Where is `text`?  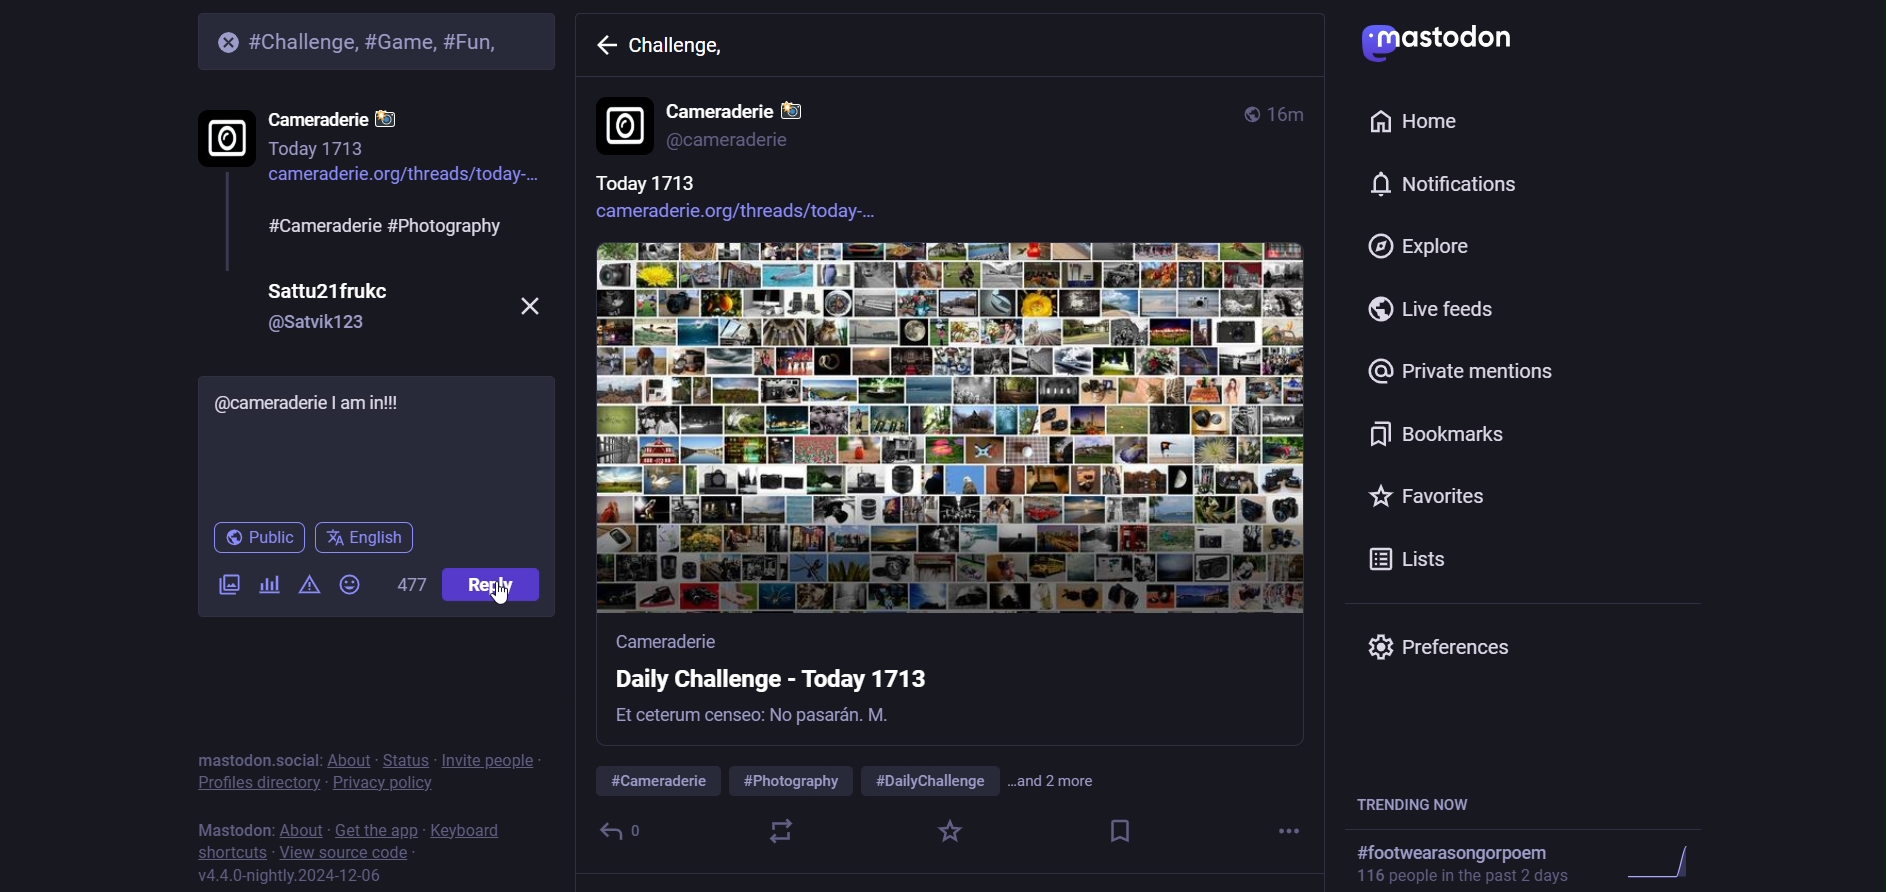 text is located at coordinates (1528, 865).